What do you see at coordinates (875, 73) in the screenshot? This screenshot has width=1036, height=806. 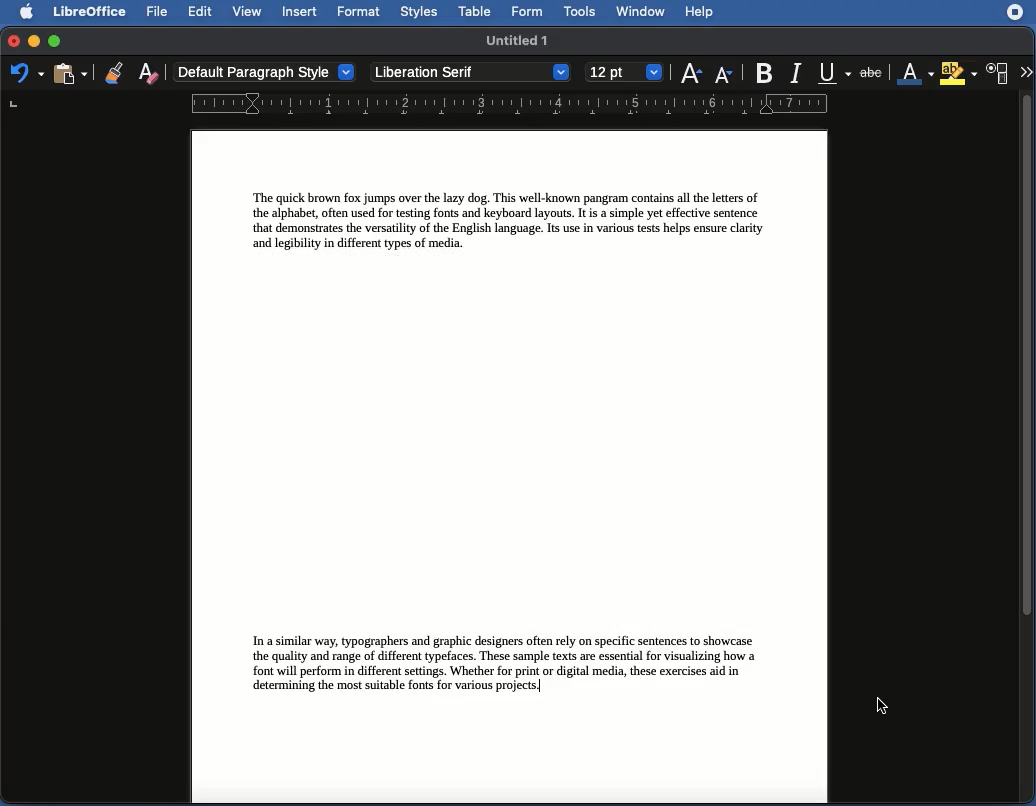 I see `Strikethrough` at bounding box center [875, 73].